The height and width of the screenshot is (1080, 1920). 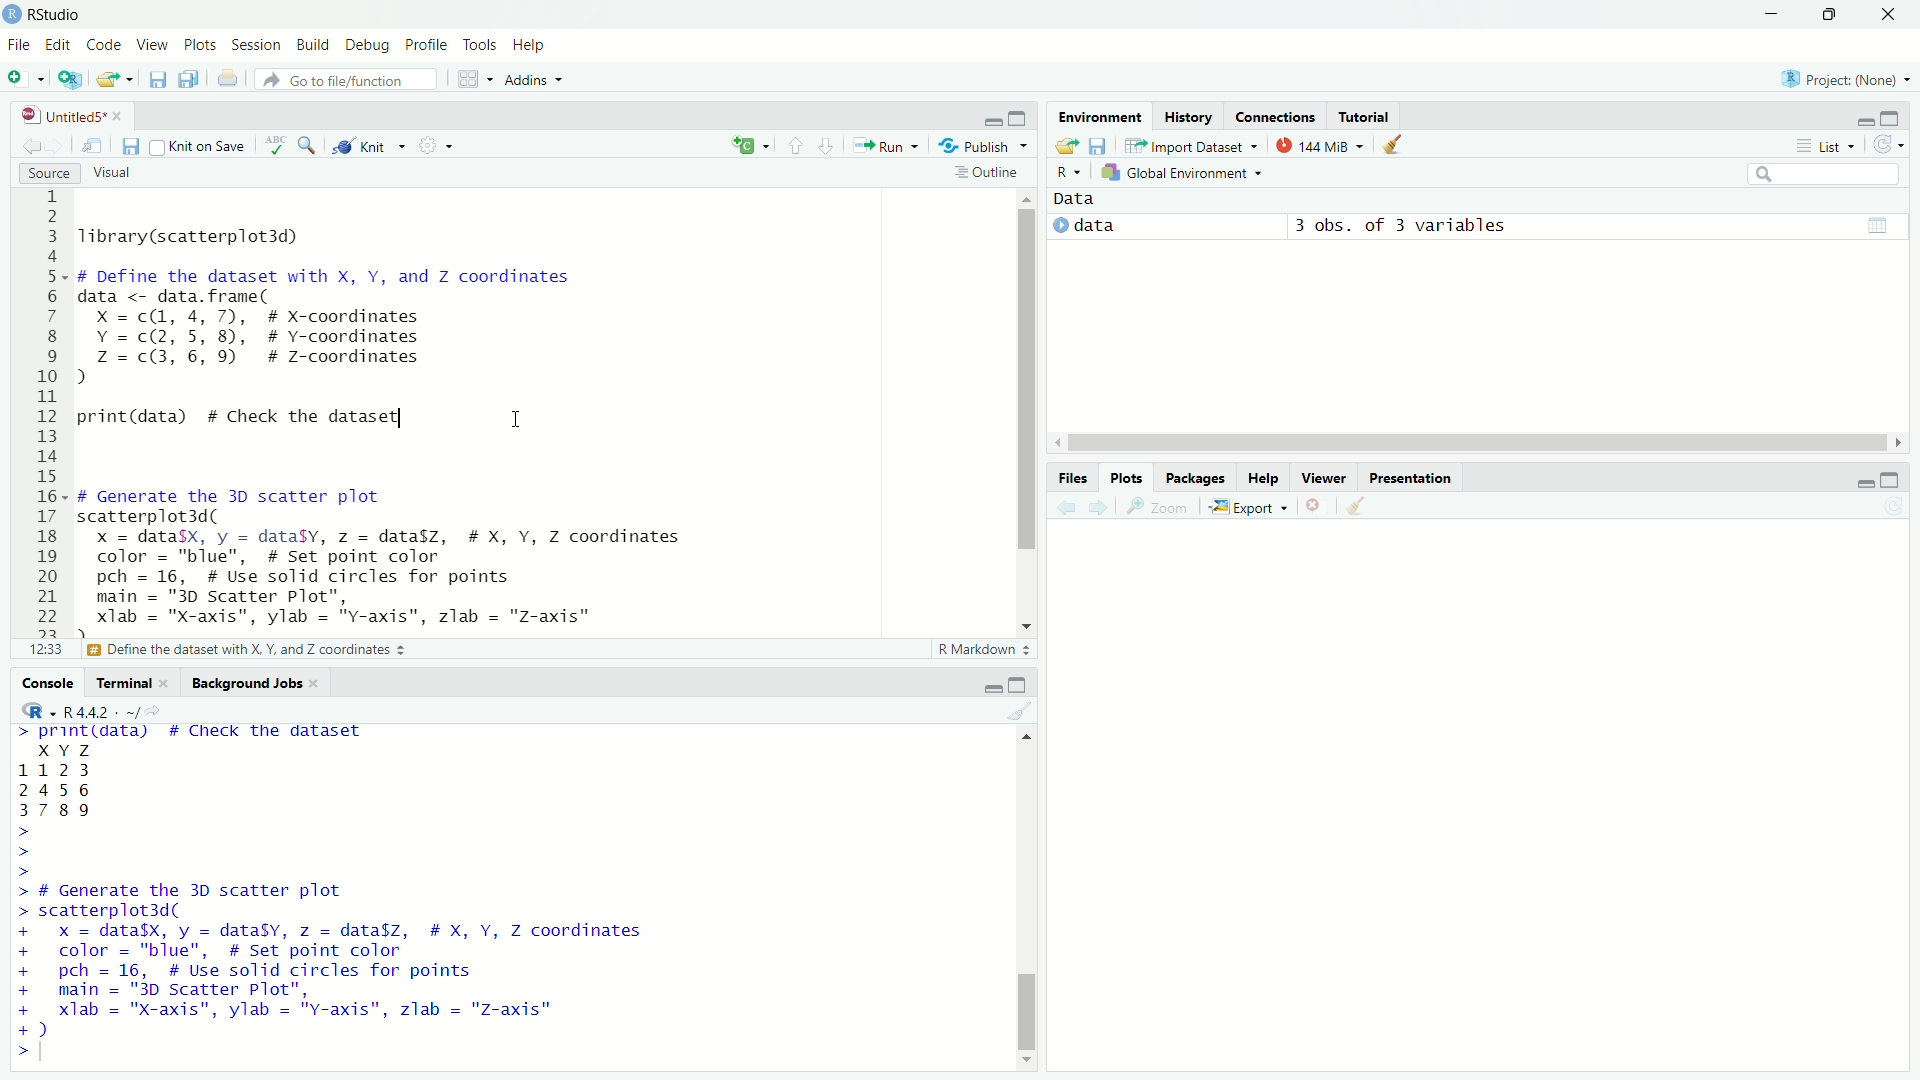 I want to click on R 4.4.2 . ~/, so click(x=102, y=712).